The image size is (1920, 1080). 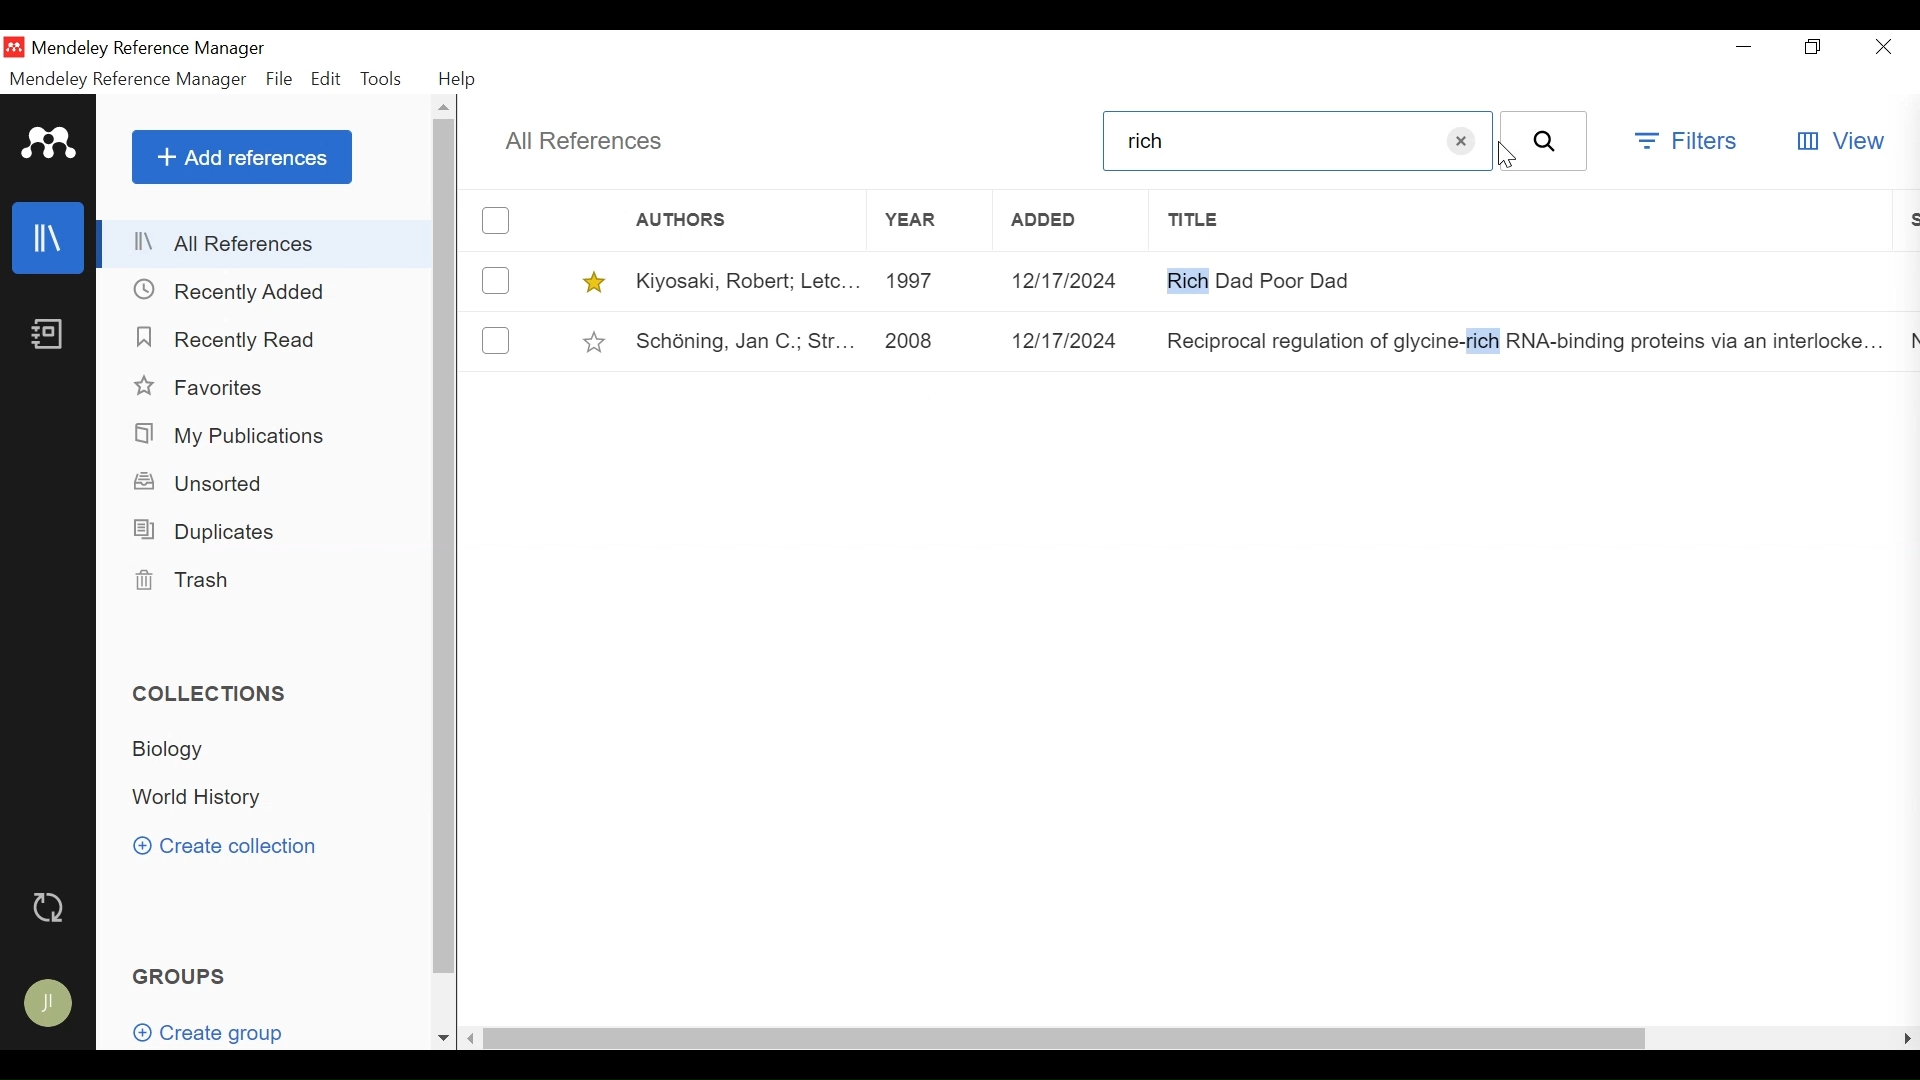 I want to click on Scroll up, so click(x=446, y=107).